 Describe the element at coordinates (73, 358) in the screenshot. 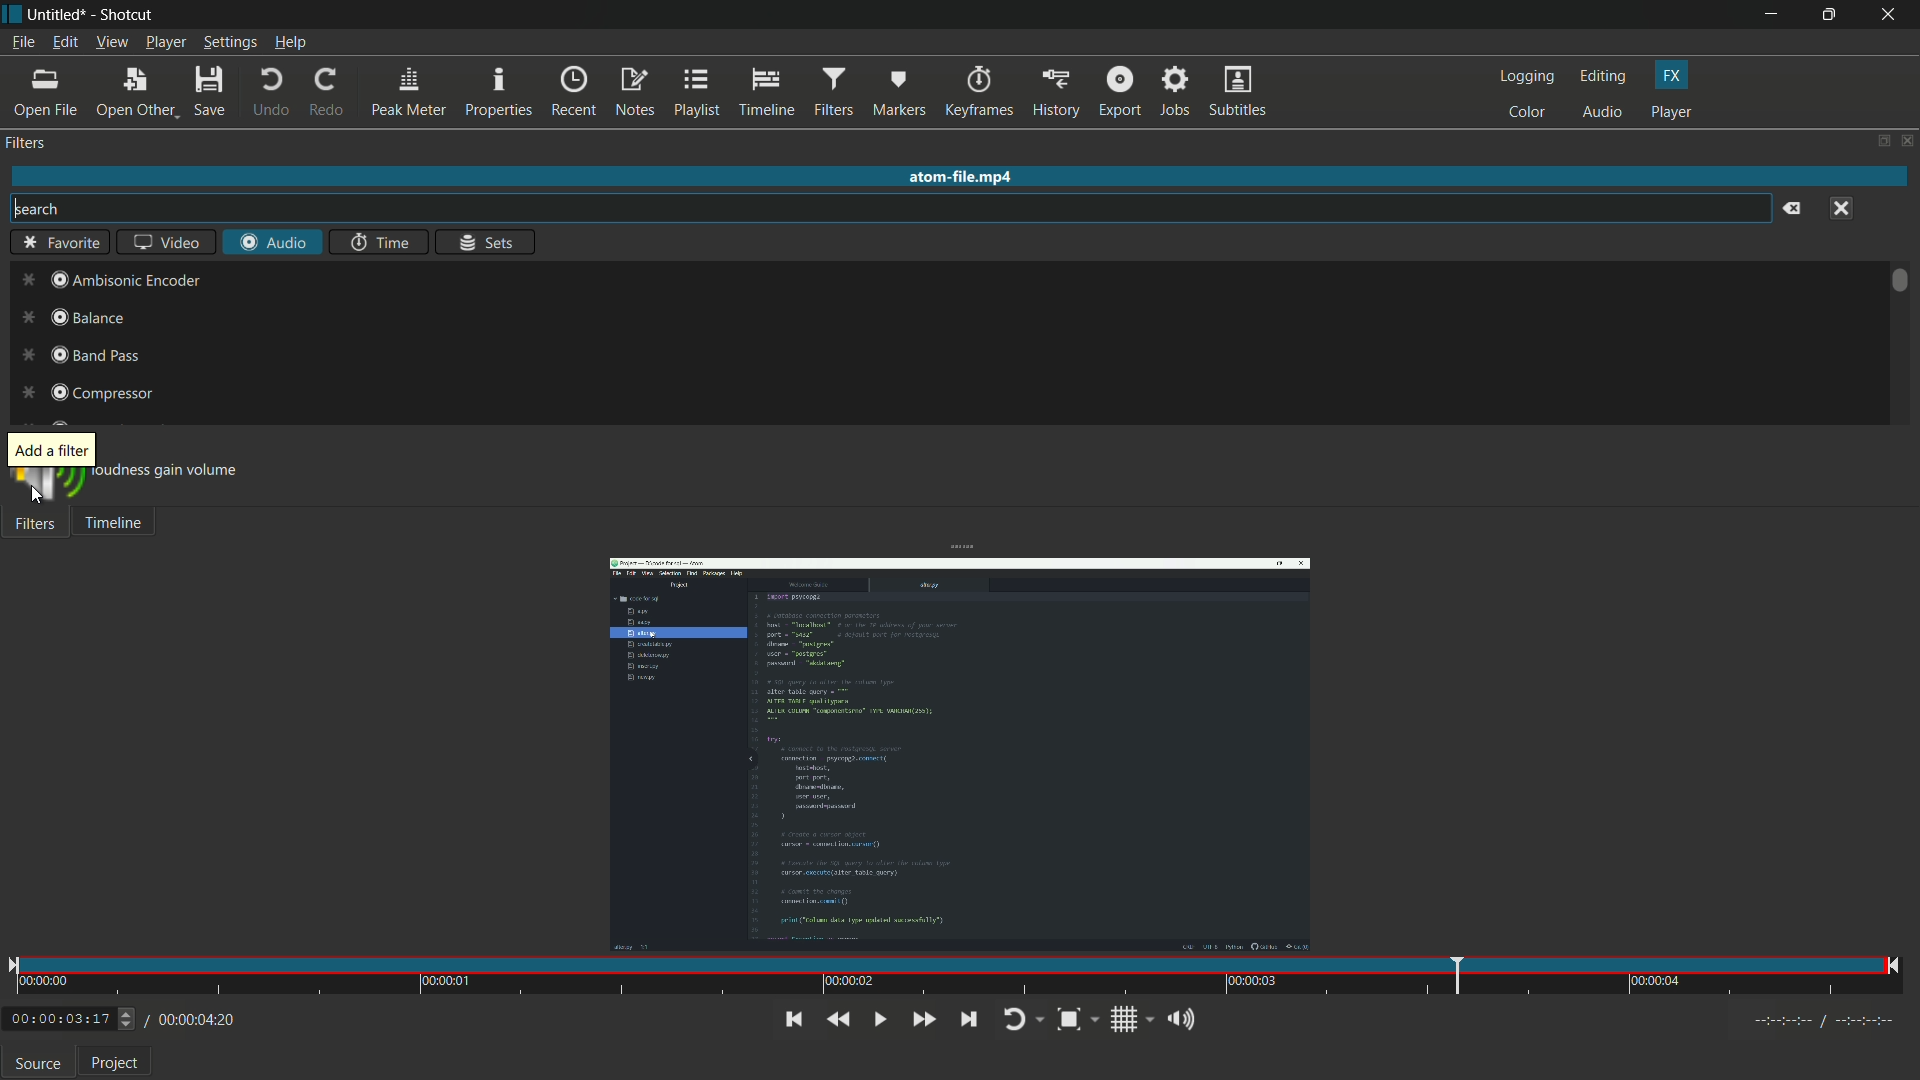

I see `band pass` at that location.